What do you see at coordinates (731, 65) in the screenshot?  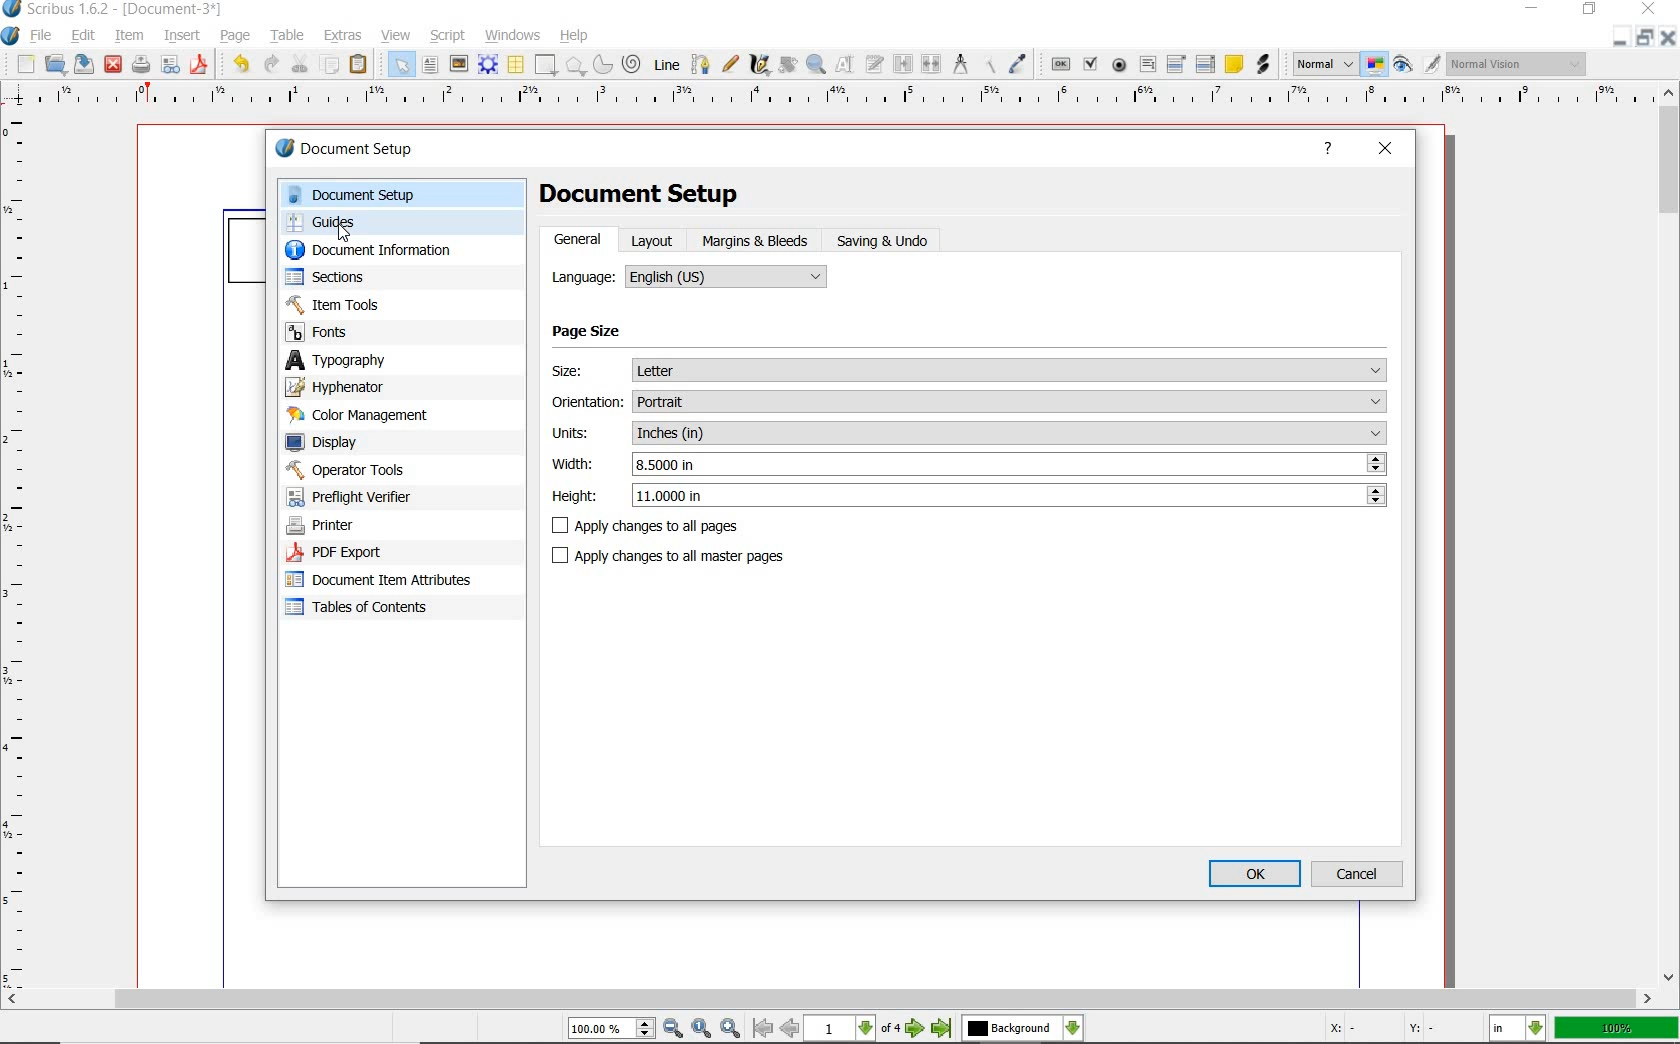 I see `freehand line` at bounding box center [731, 65].